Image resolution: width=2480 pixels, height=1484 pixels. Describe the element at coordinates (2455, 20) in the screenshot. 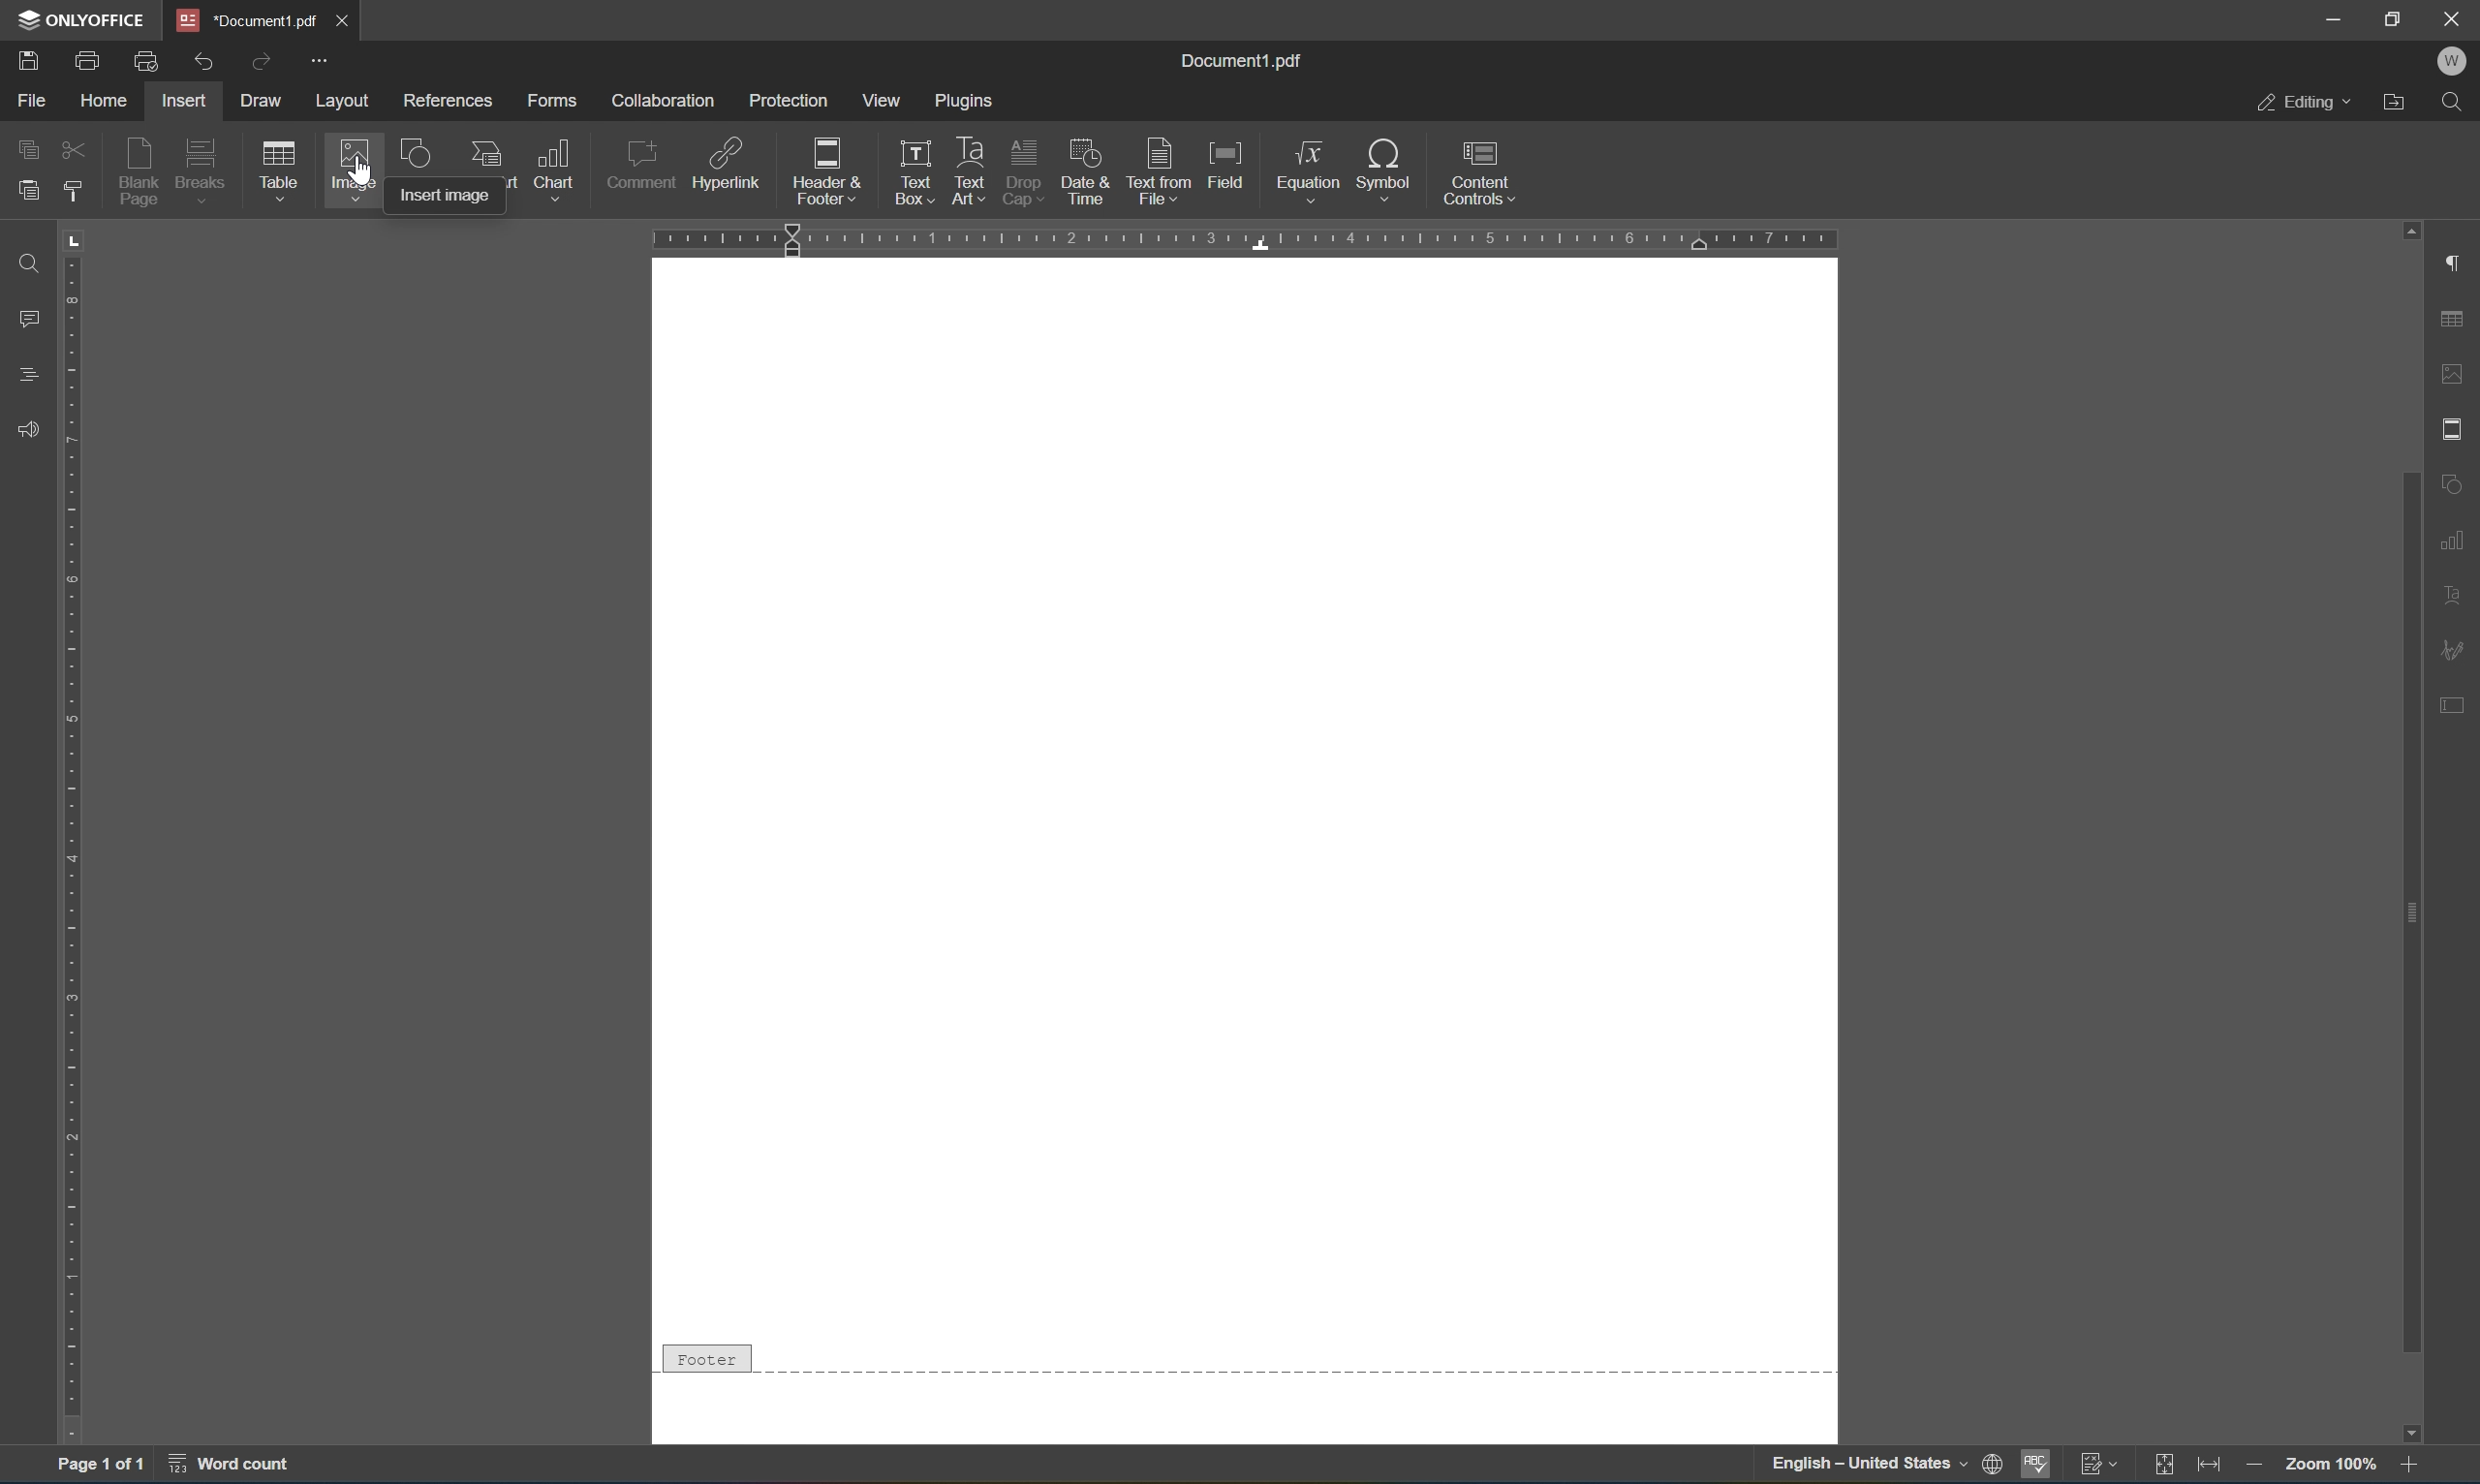

I see `close` at that location.